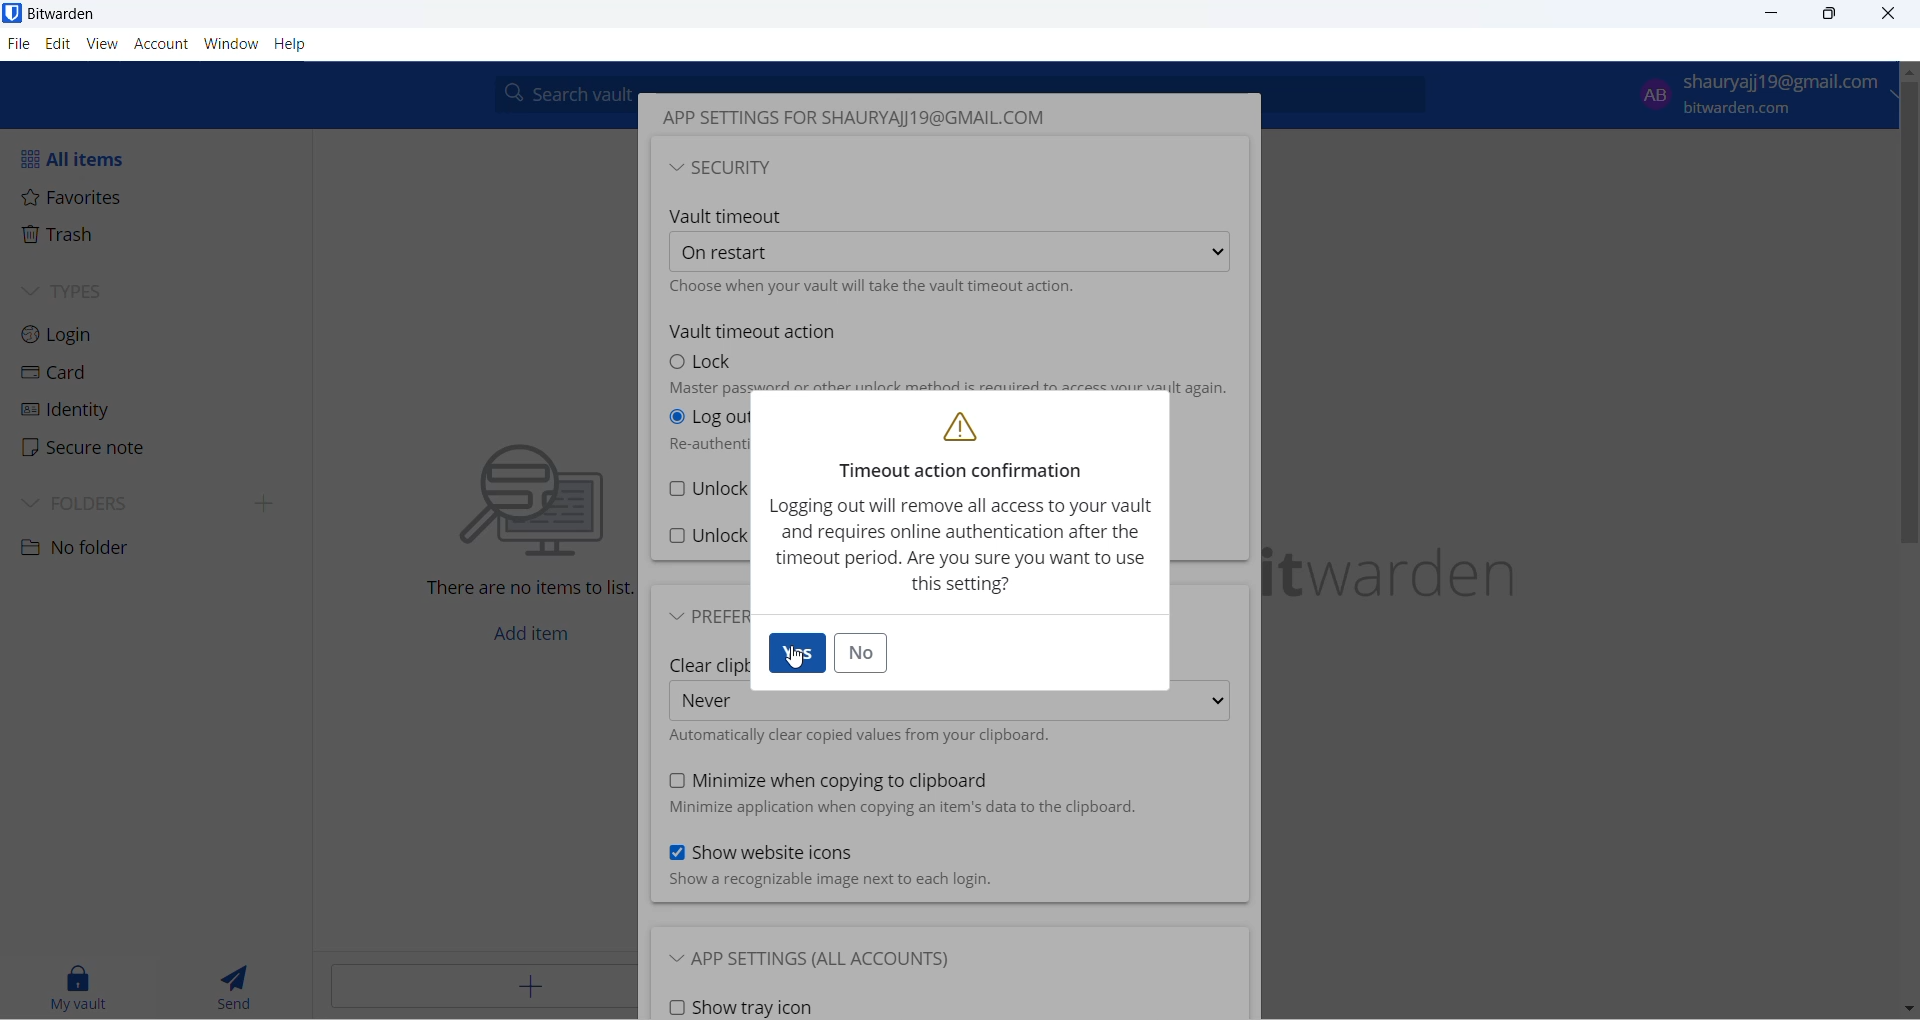  What do you see at coordinates (68, 377) in the screenshot?
I see `Card` at bounding box center [68, 377].